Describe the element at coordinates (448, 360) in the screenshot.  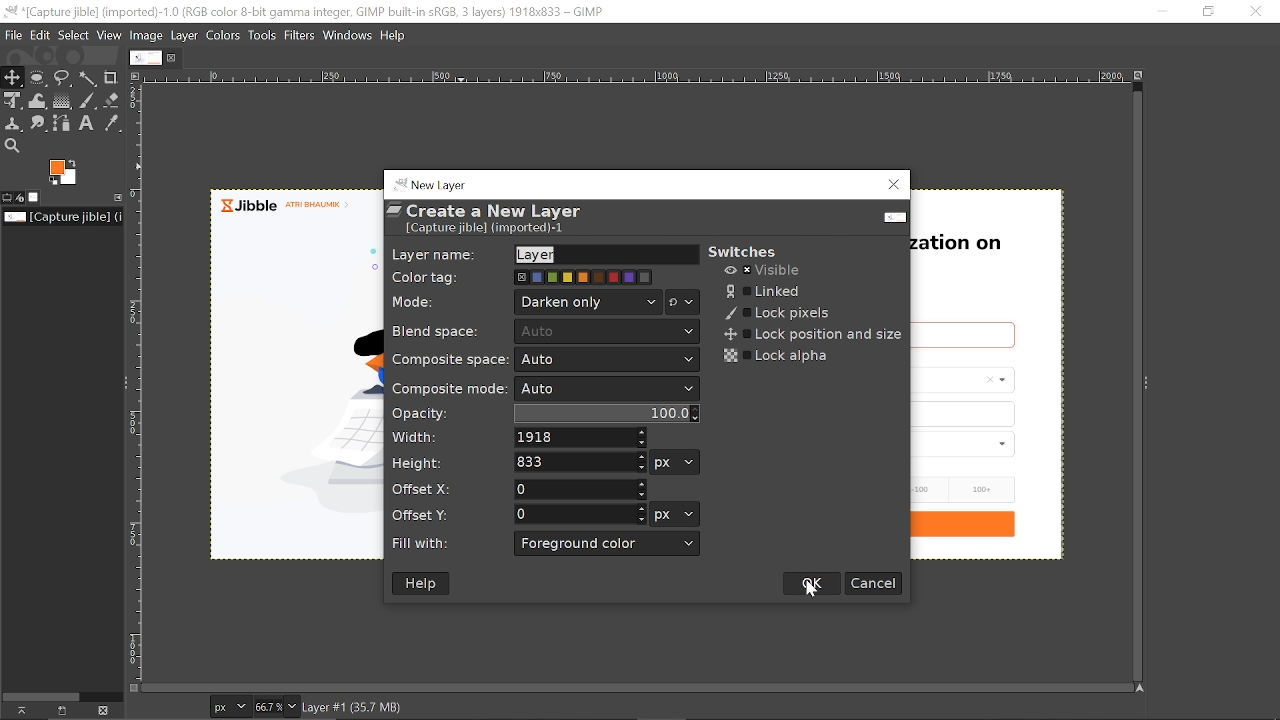
I see `composite space:` at that location.